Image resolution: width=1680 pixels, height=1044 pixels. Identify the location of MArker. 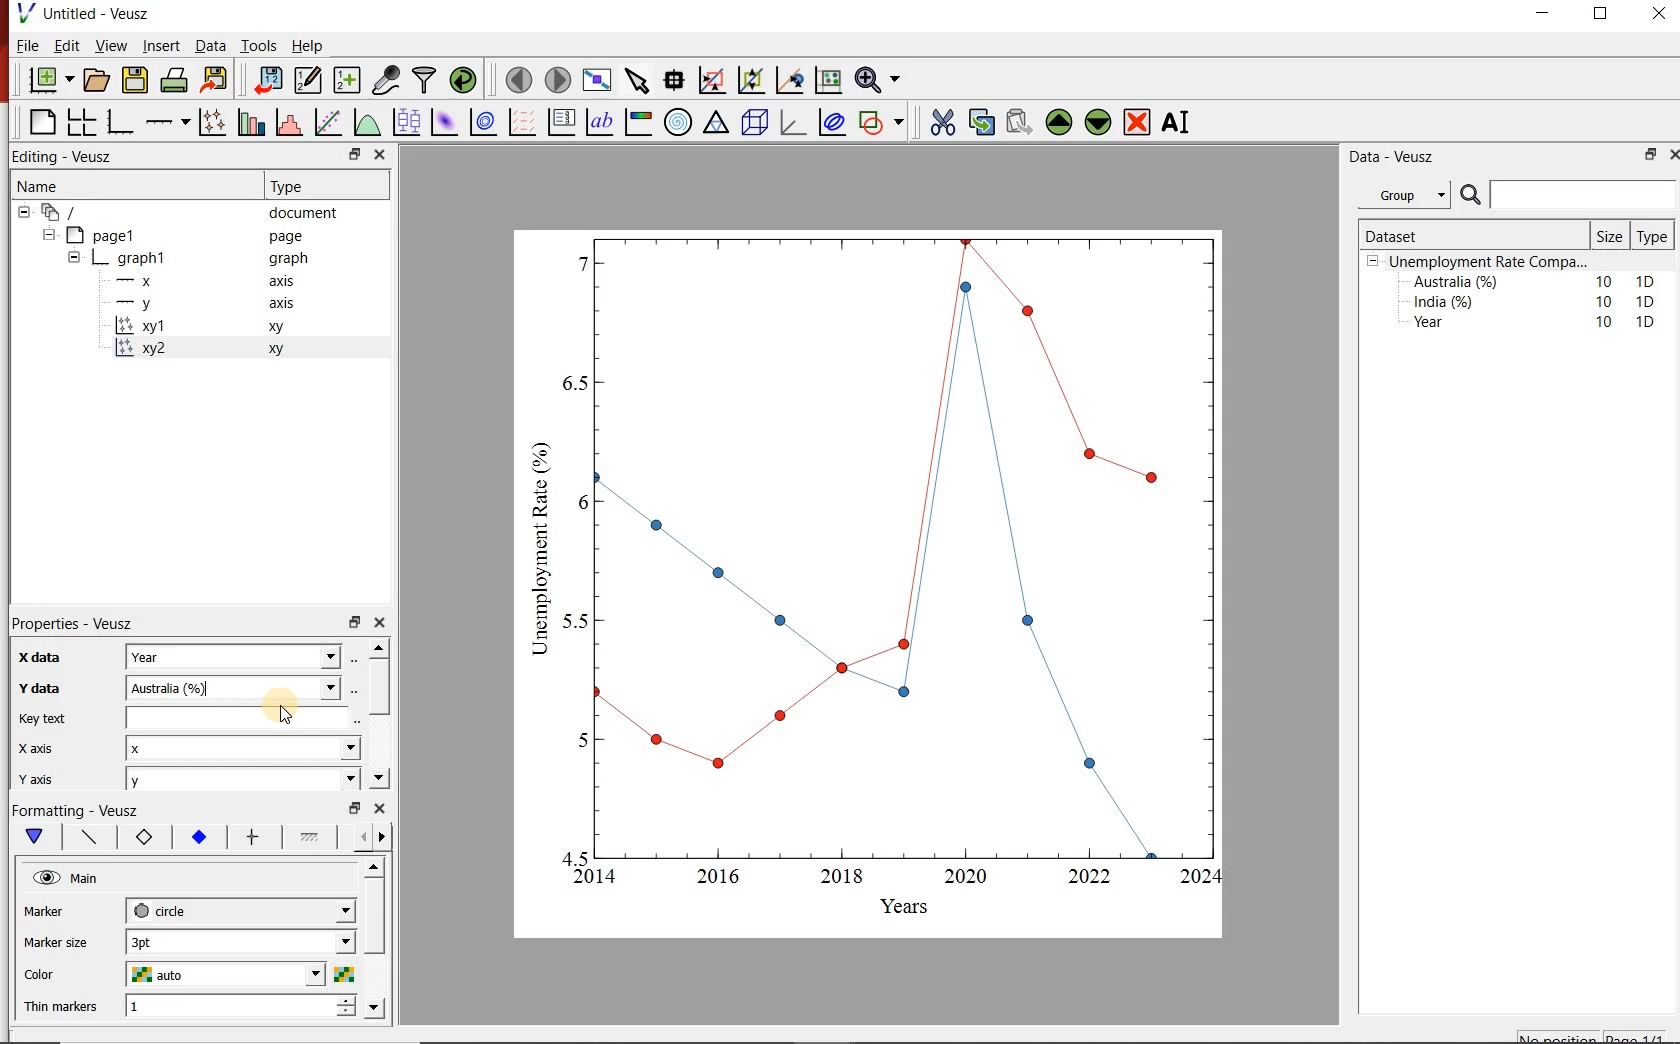
(58, 914).